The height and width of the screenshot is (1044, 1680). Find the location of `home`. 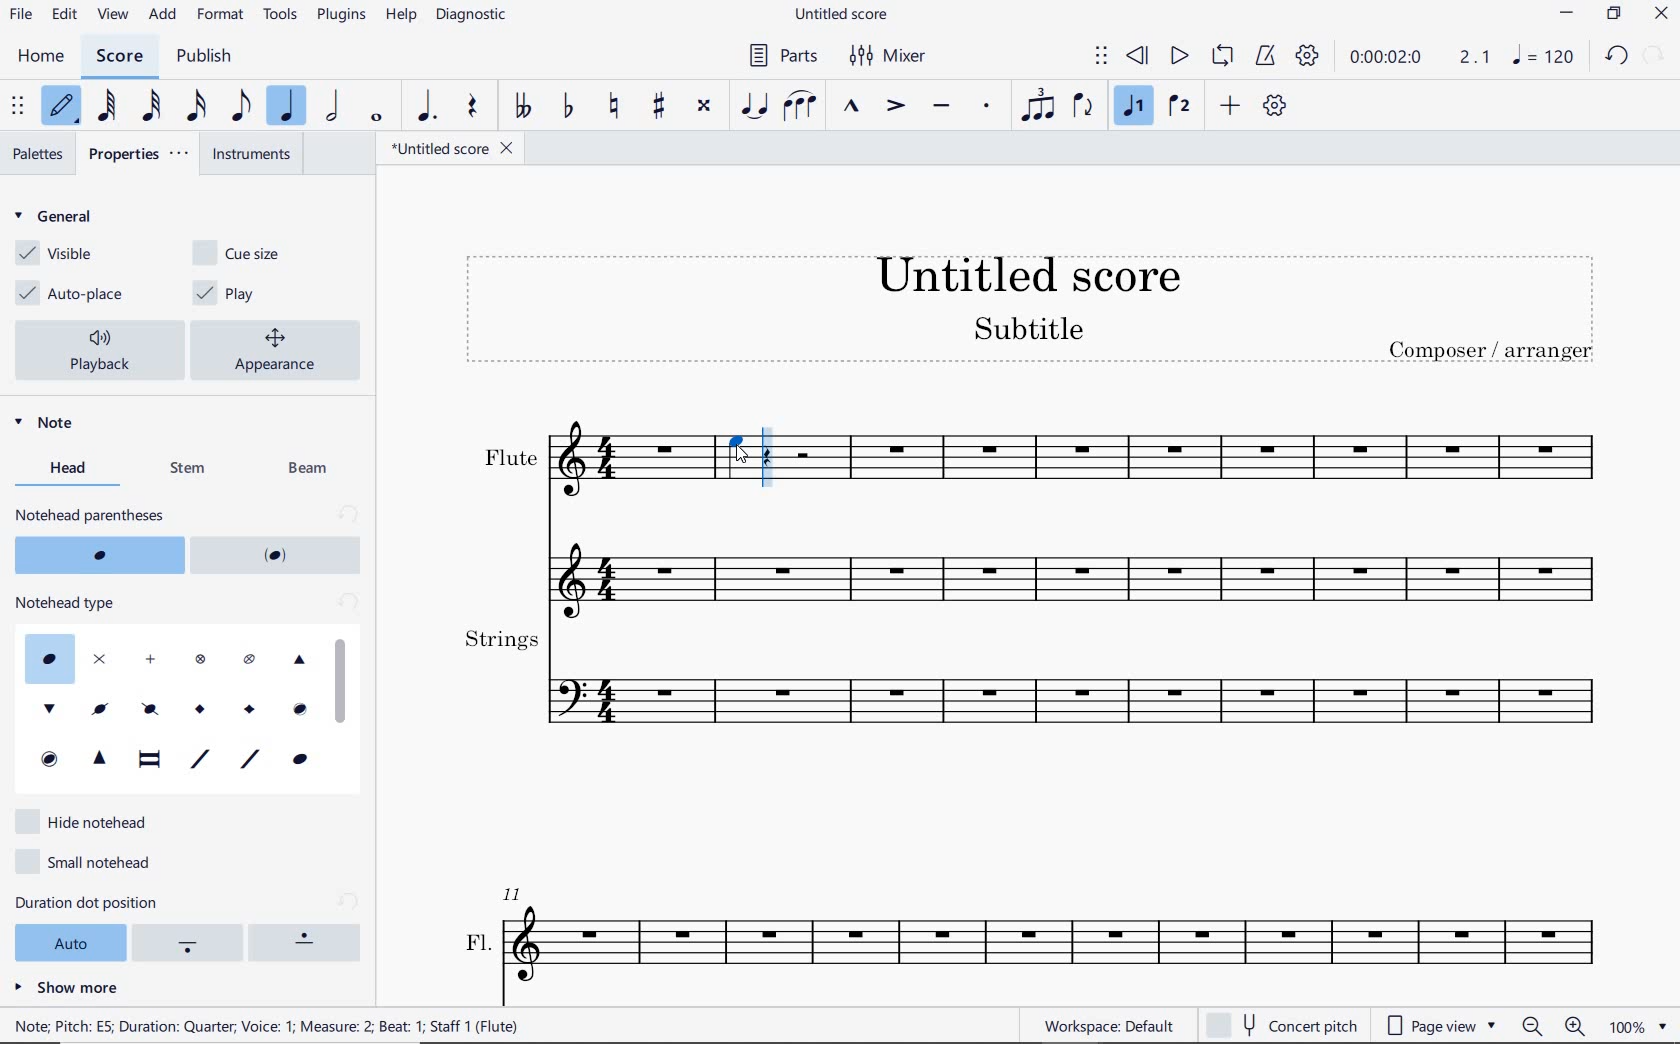

home is located at coordinates (42, 57).